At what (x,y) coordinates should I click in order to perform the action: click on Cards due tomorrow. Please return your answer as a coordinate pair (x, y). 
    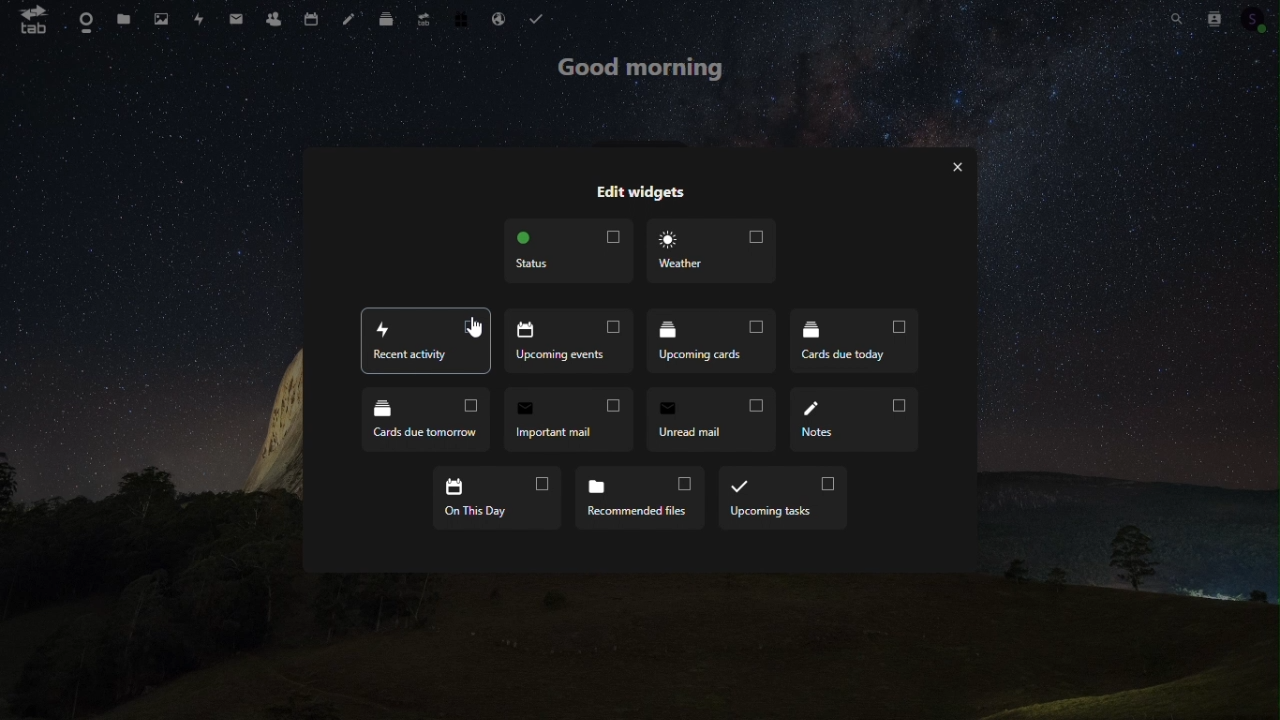
    Looking at the image, I should click on (426, 422).